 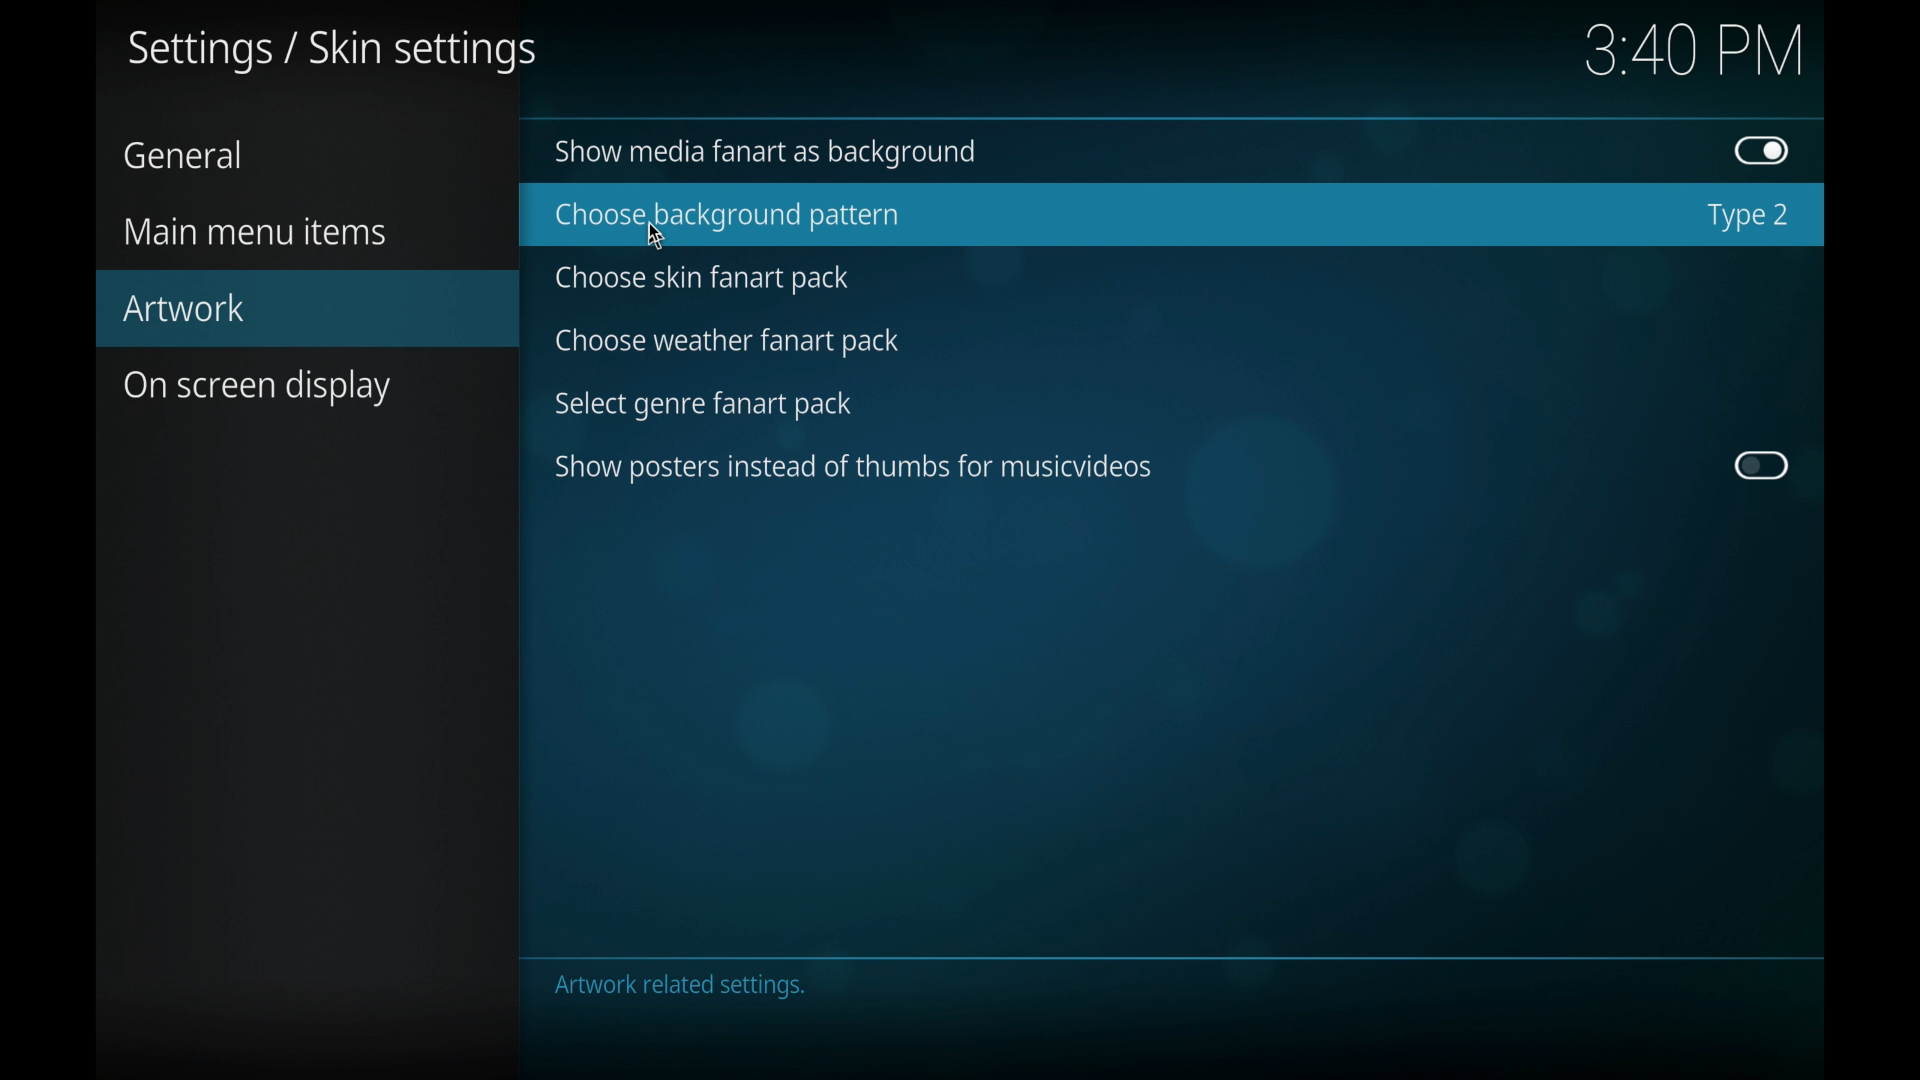 What do you see at coordinates (254, 233) in the screenshot?
I see `main menu items` at bounding box center [254, 233].